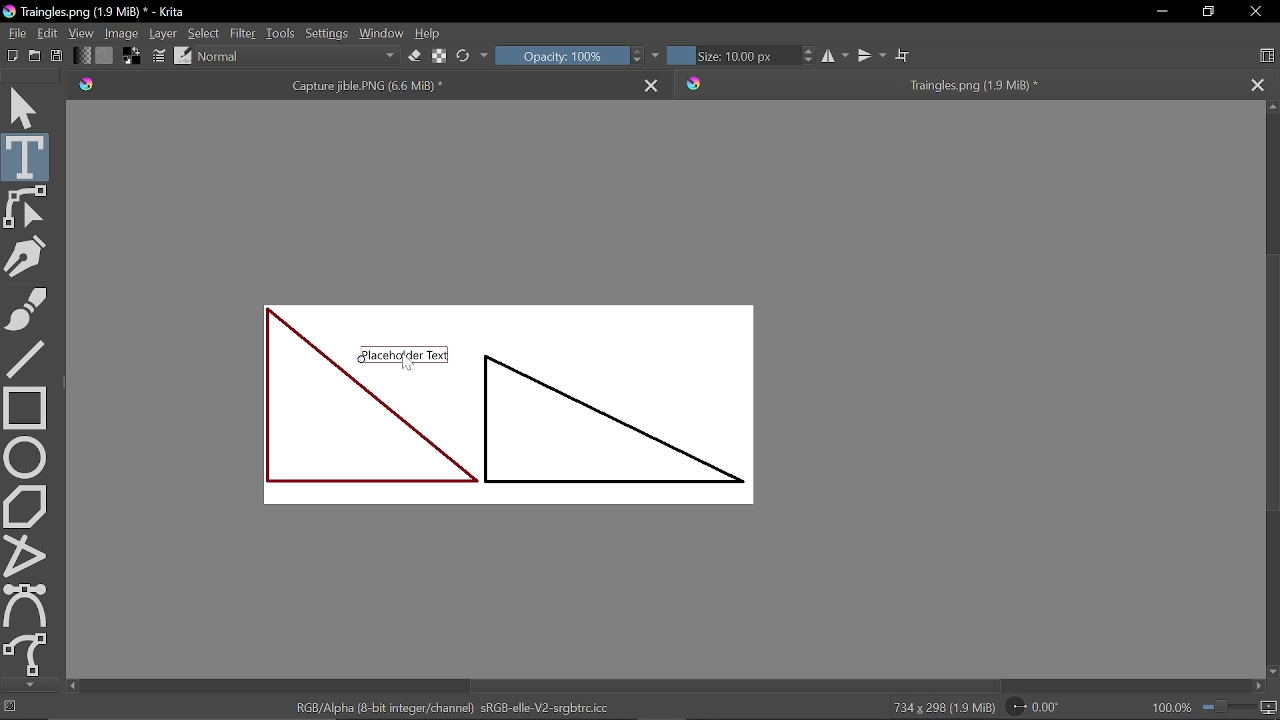  I want to click on Move right, so click(1261, 687).